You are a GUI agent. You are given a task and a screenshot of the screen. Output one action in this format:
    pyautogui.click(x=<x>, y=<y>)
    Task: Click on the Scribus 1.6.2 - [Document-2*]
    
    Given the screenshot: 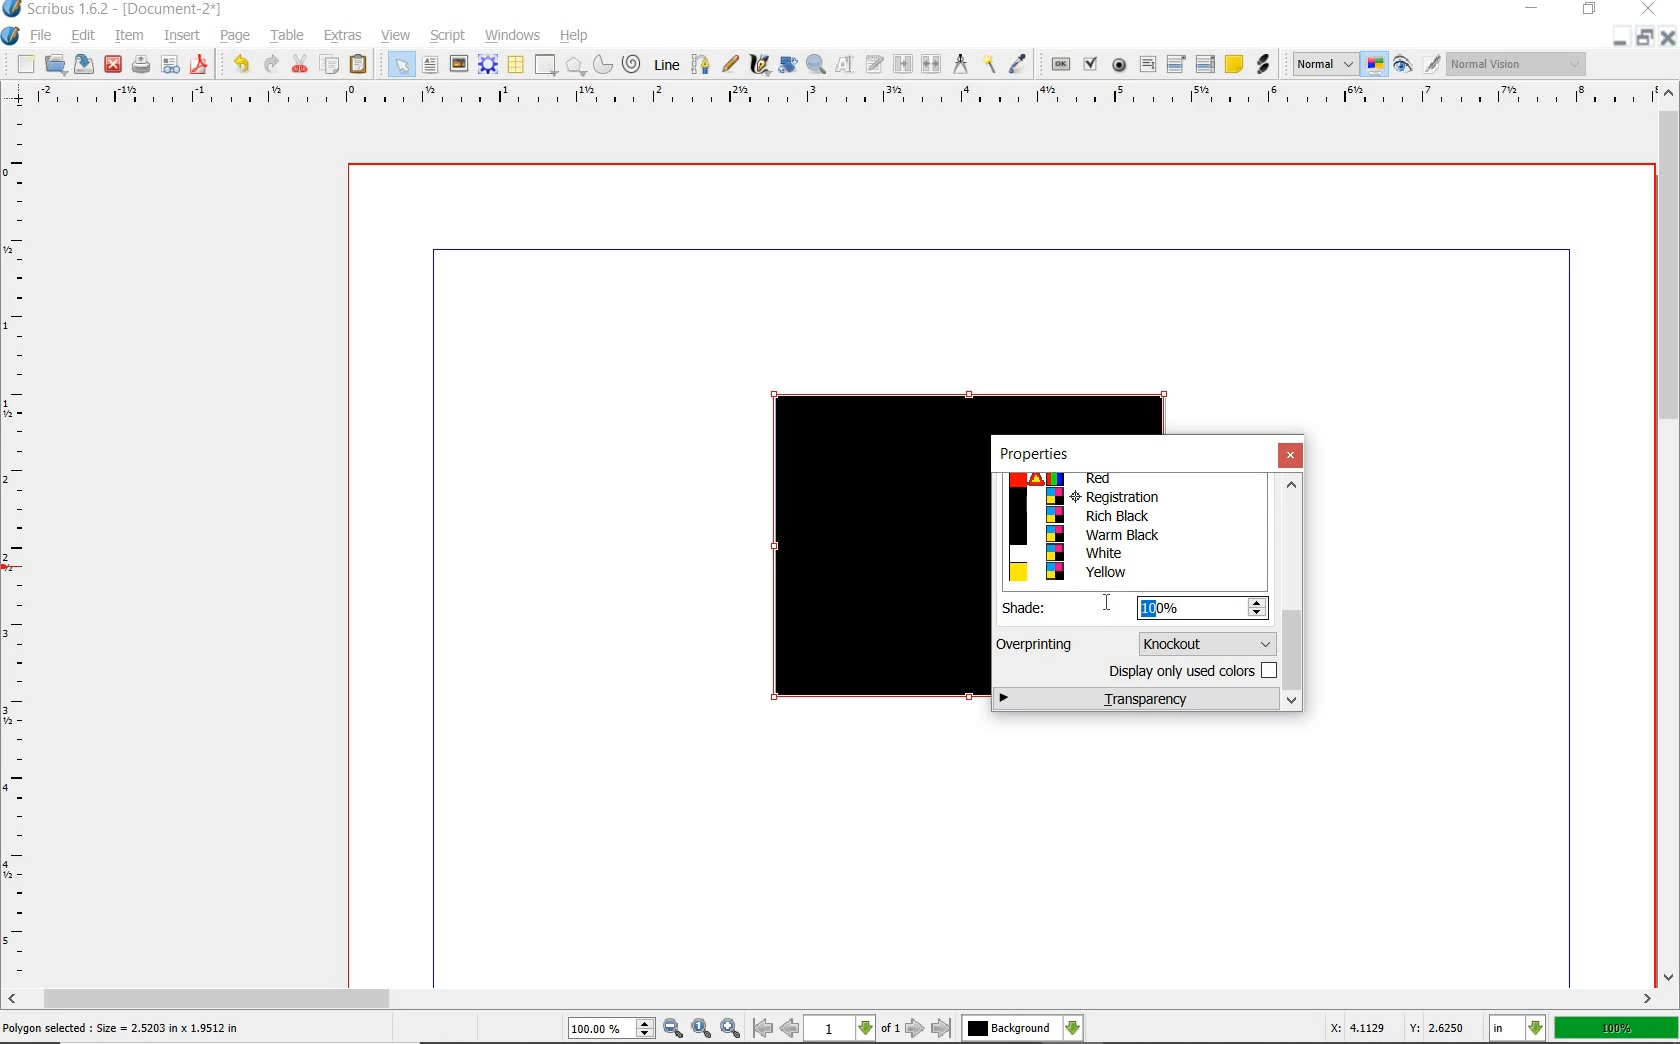 What is the action you would take?
    pyautogui.click(x=115, y=10)
    